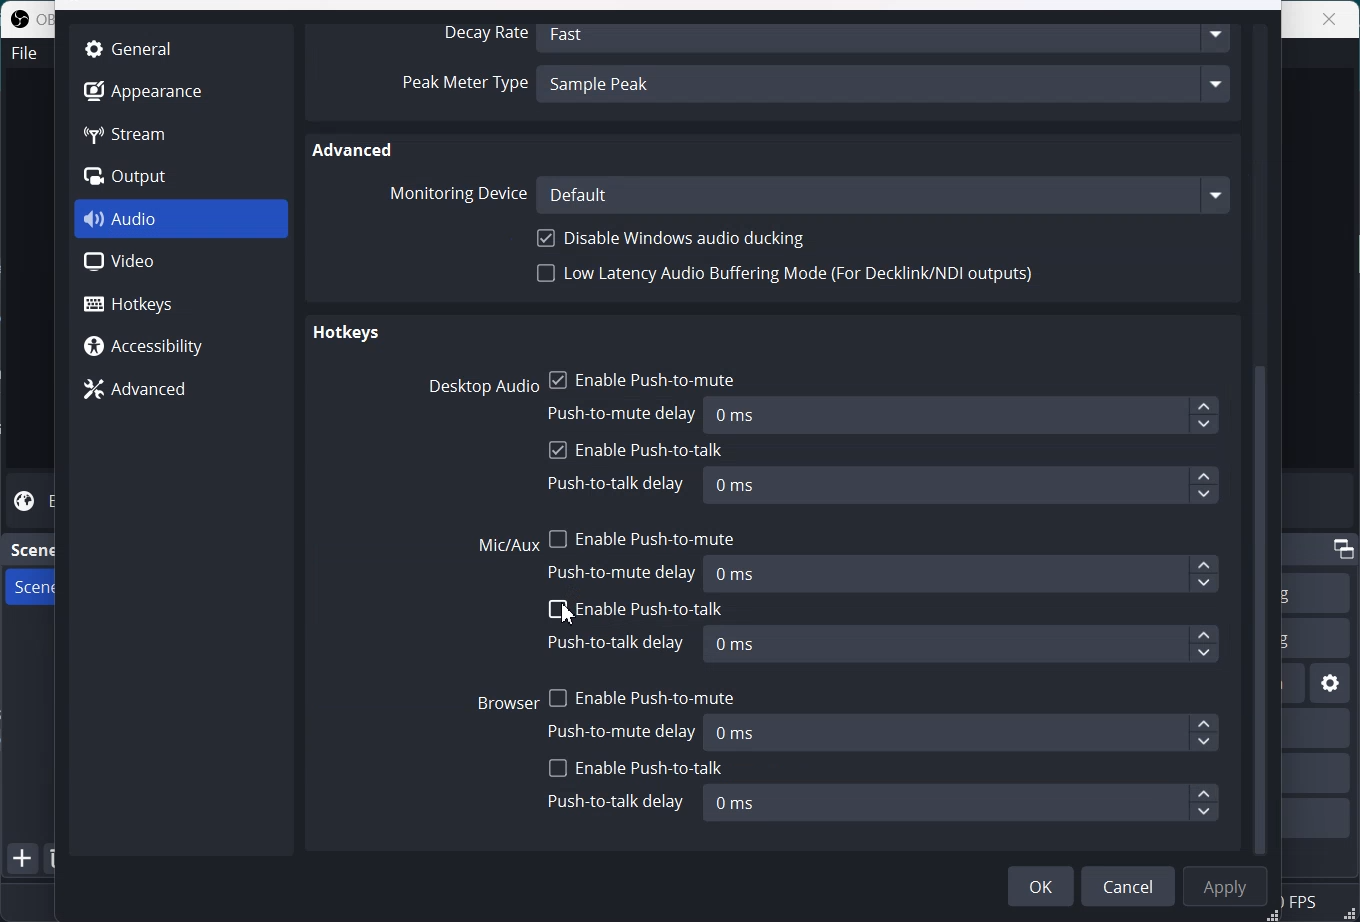  I want to click on Low Latency Audio Buffering Mode (For Decklink/NDI outputs), so click(787, 279).